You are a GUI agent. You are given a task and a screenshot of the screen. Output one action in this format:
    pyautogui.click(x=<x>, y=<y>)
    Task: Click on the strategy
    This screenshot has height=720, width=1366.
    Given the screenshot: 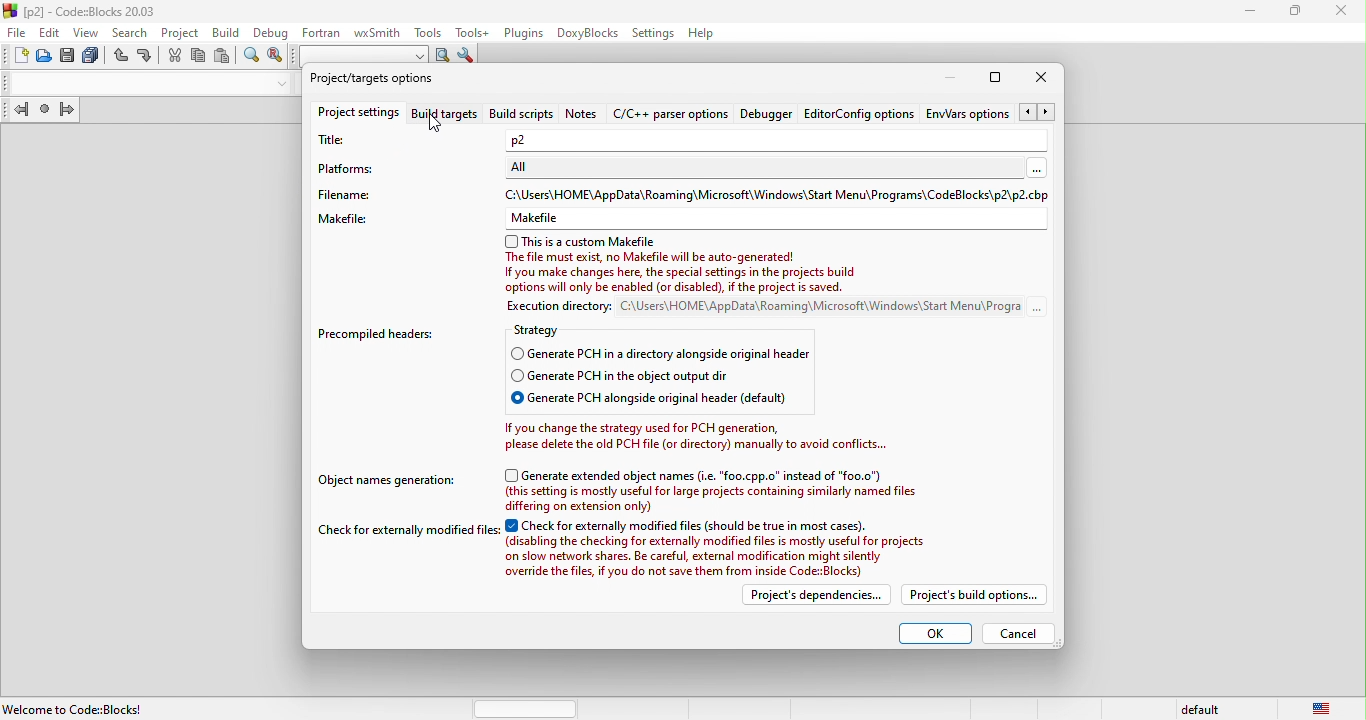 What is the action you would take?
    pyautogui.click(x=541, y=332)
    